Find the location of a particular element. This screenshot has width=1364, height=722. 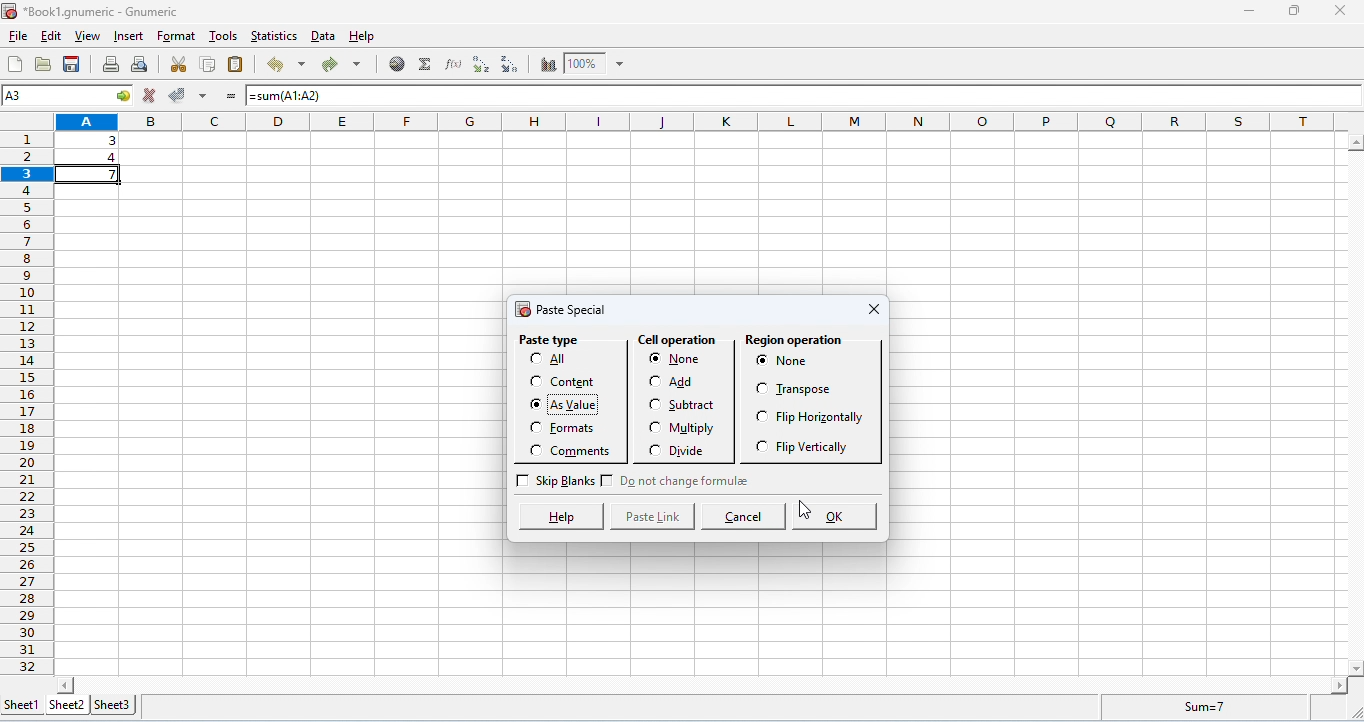

space for vertical column is located at coordinates (1352, 404).